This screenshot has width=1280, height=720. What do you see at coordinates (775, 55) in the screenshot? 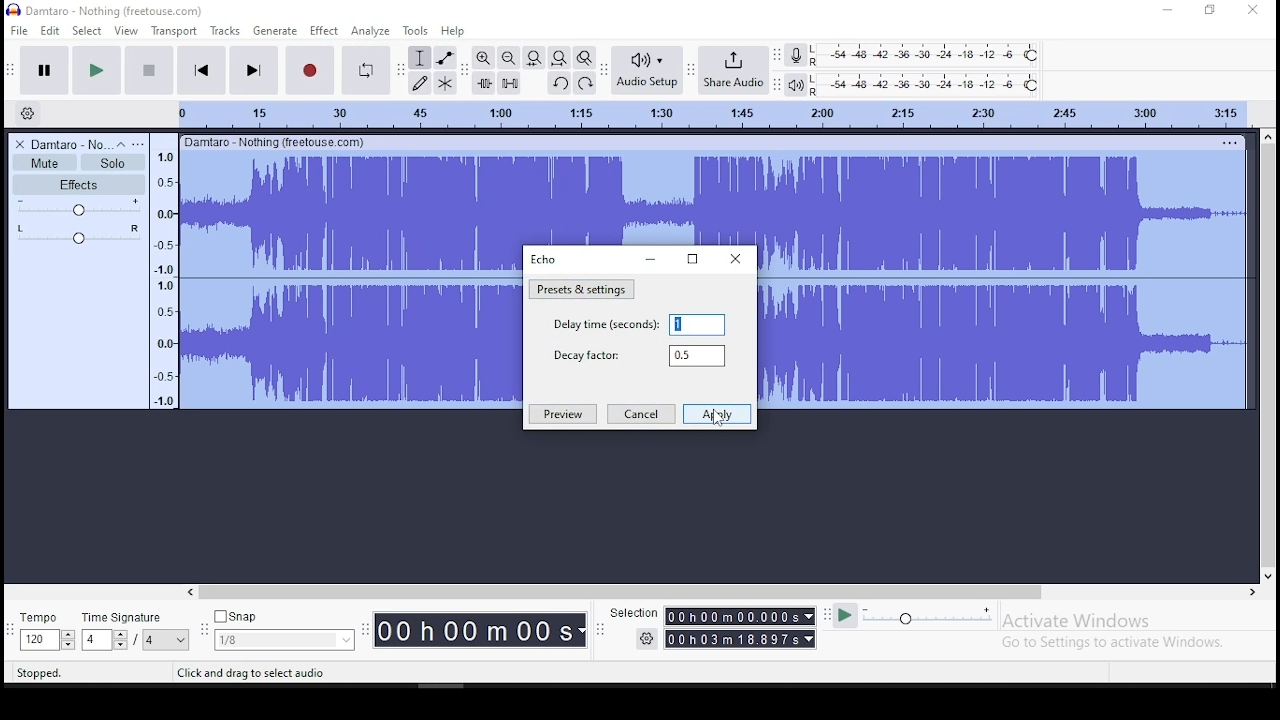
I see `` at bounding box center [775, 55].